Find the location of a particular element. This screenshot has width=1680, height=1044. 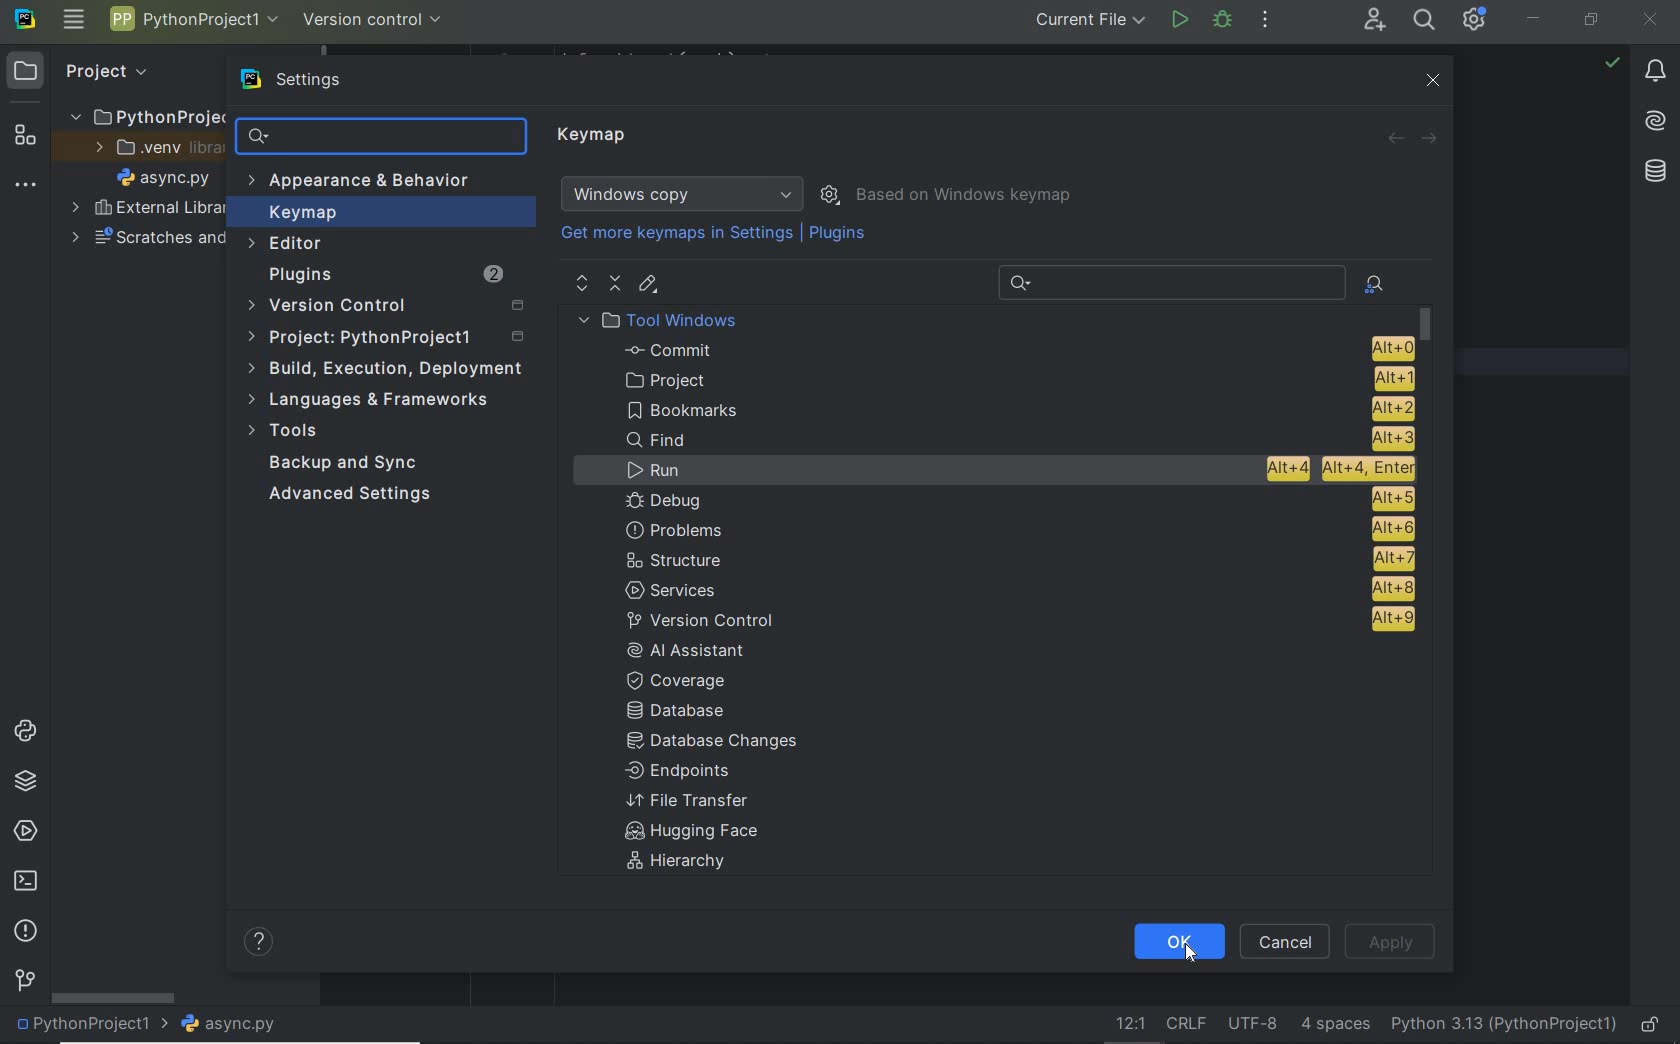

Recent Search is located at coordinates (1168, 280).